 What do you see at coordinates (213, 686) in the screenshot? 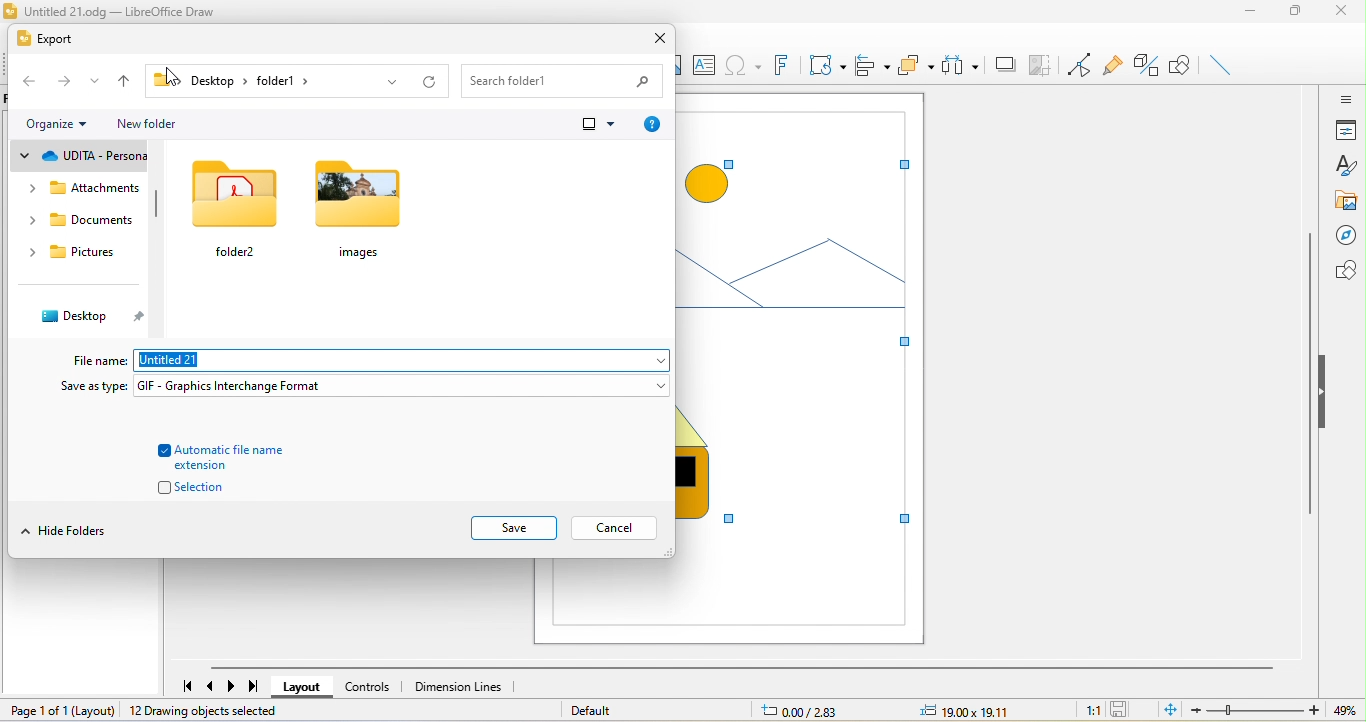
I see `previous` at bounding box center [213, 686].